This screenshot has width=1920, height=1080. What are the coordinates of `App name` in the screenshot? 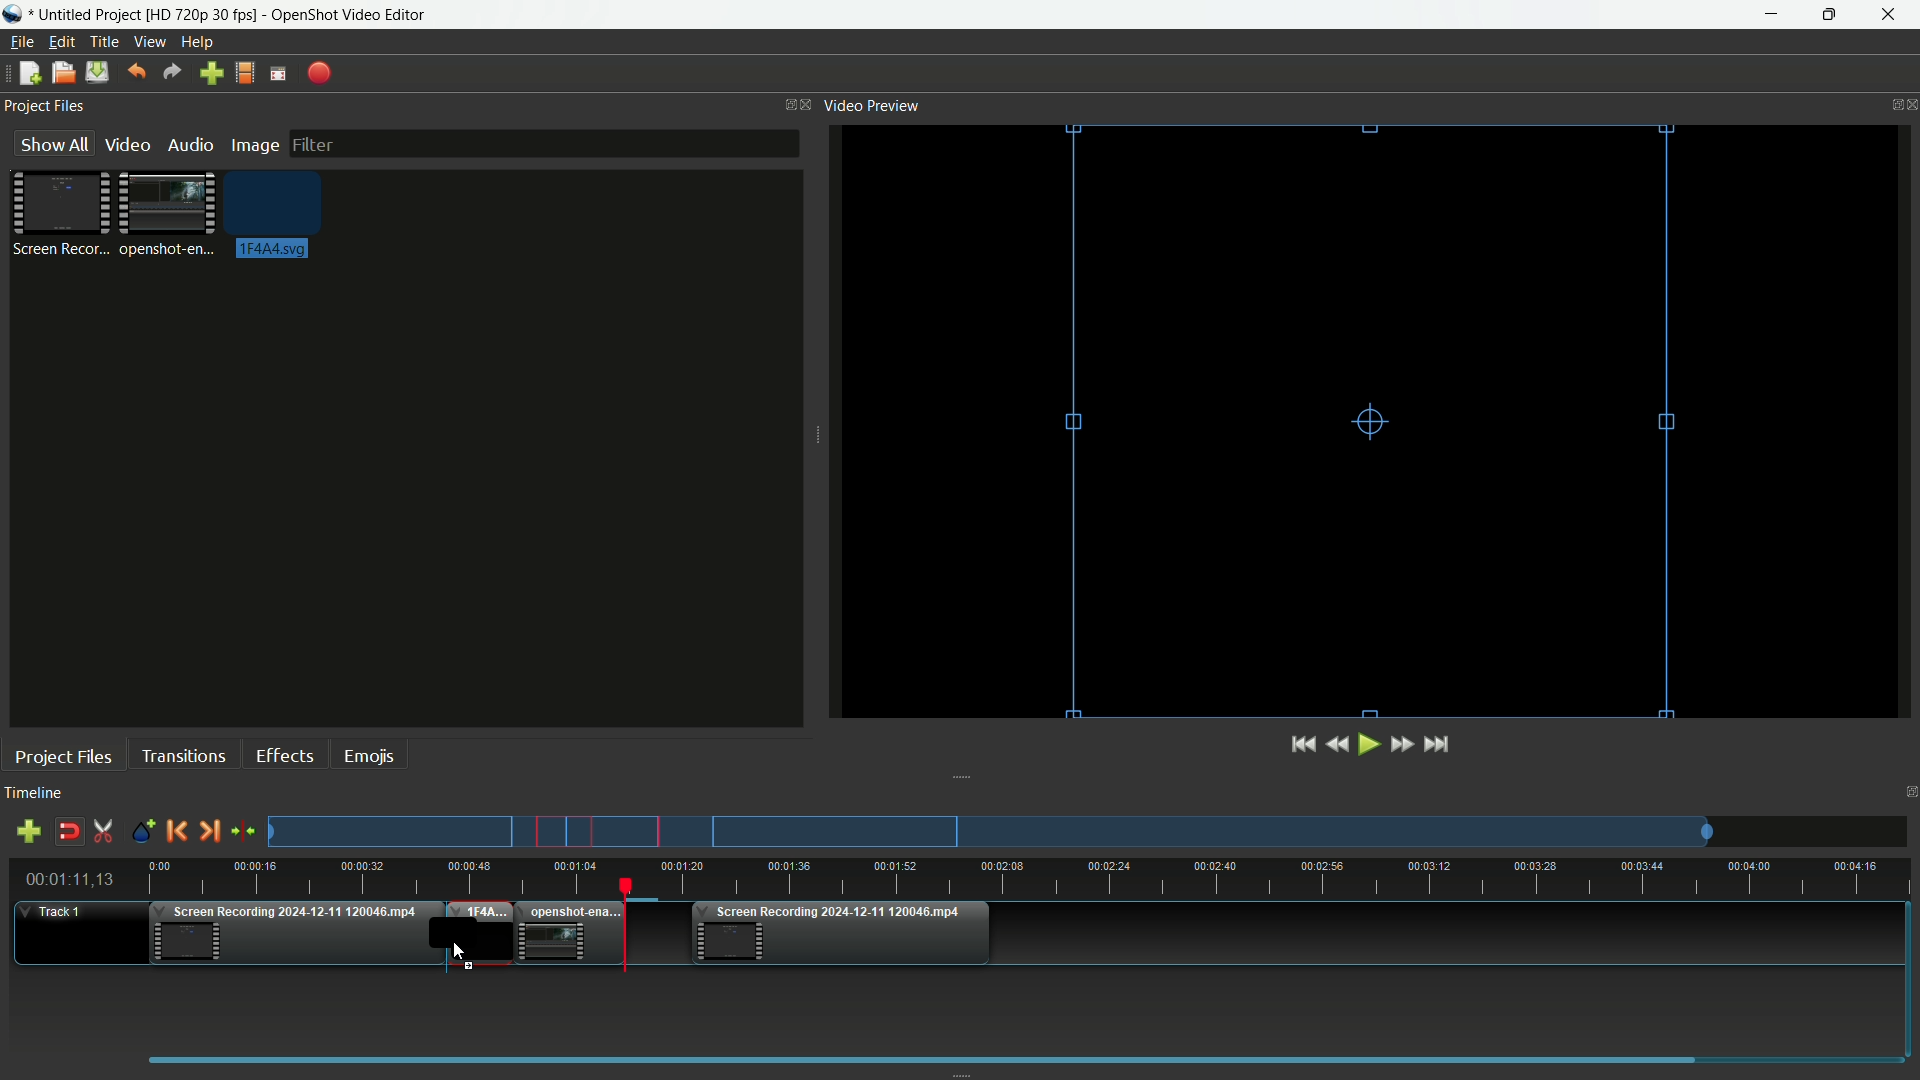 It's located at (351, 16).